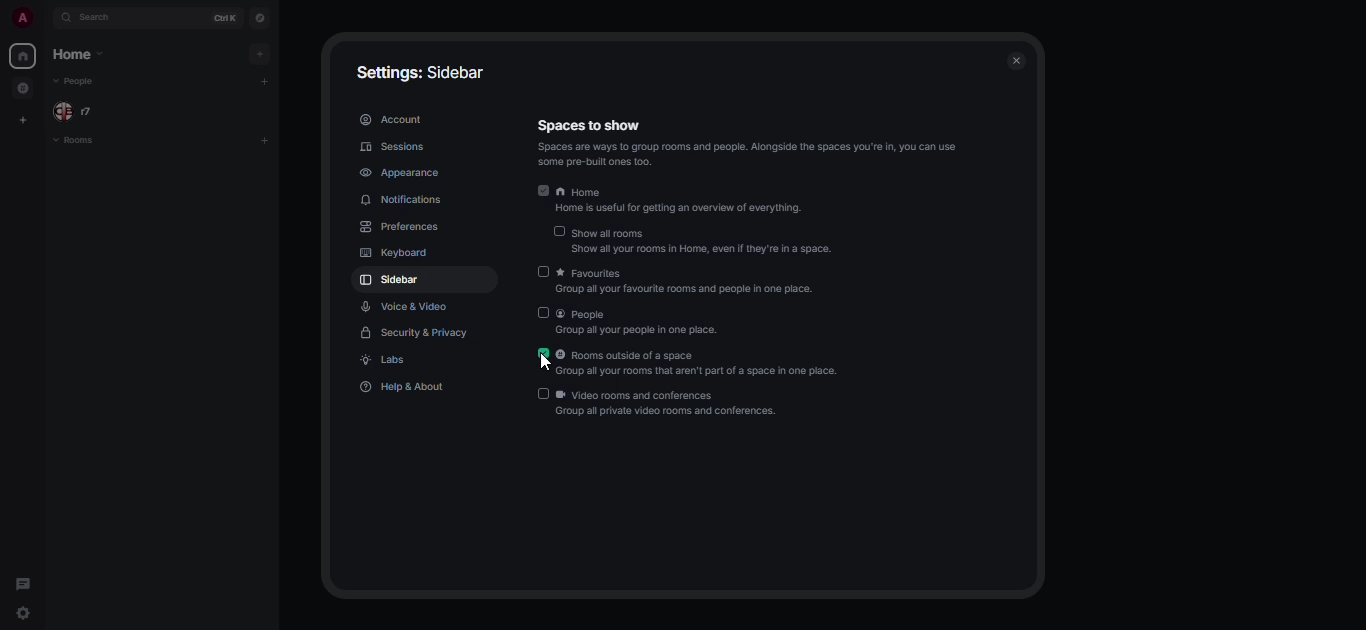  What do you see at coordinates (395, 119) in the screenshot?
I see `account` at bounding box center [395, 119].